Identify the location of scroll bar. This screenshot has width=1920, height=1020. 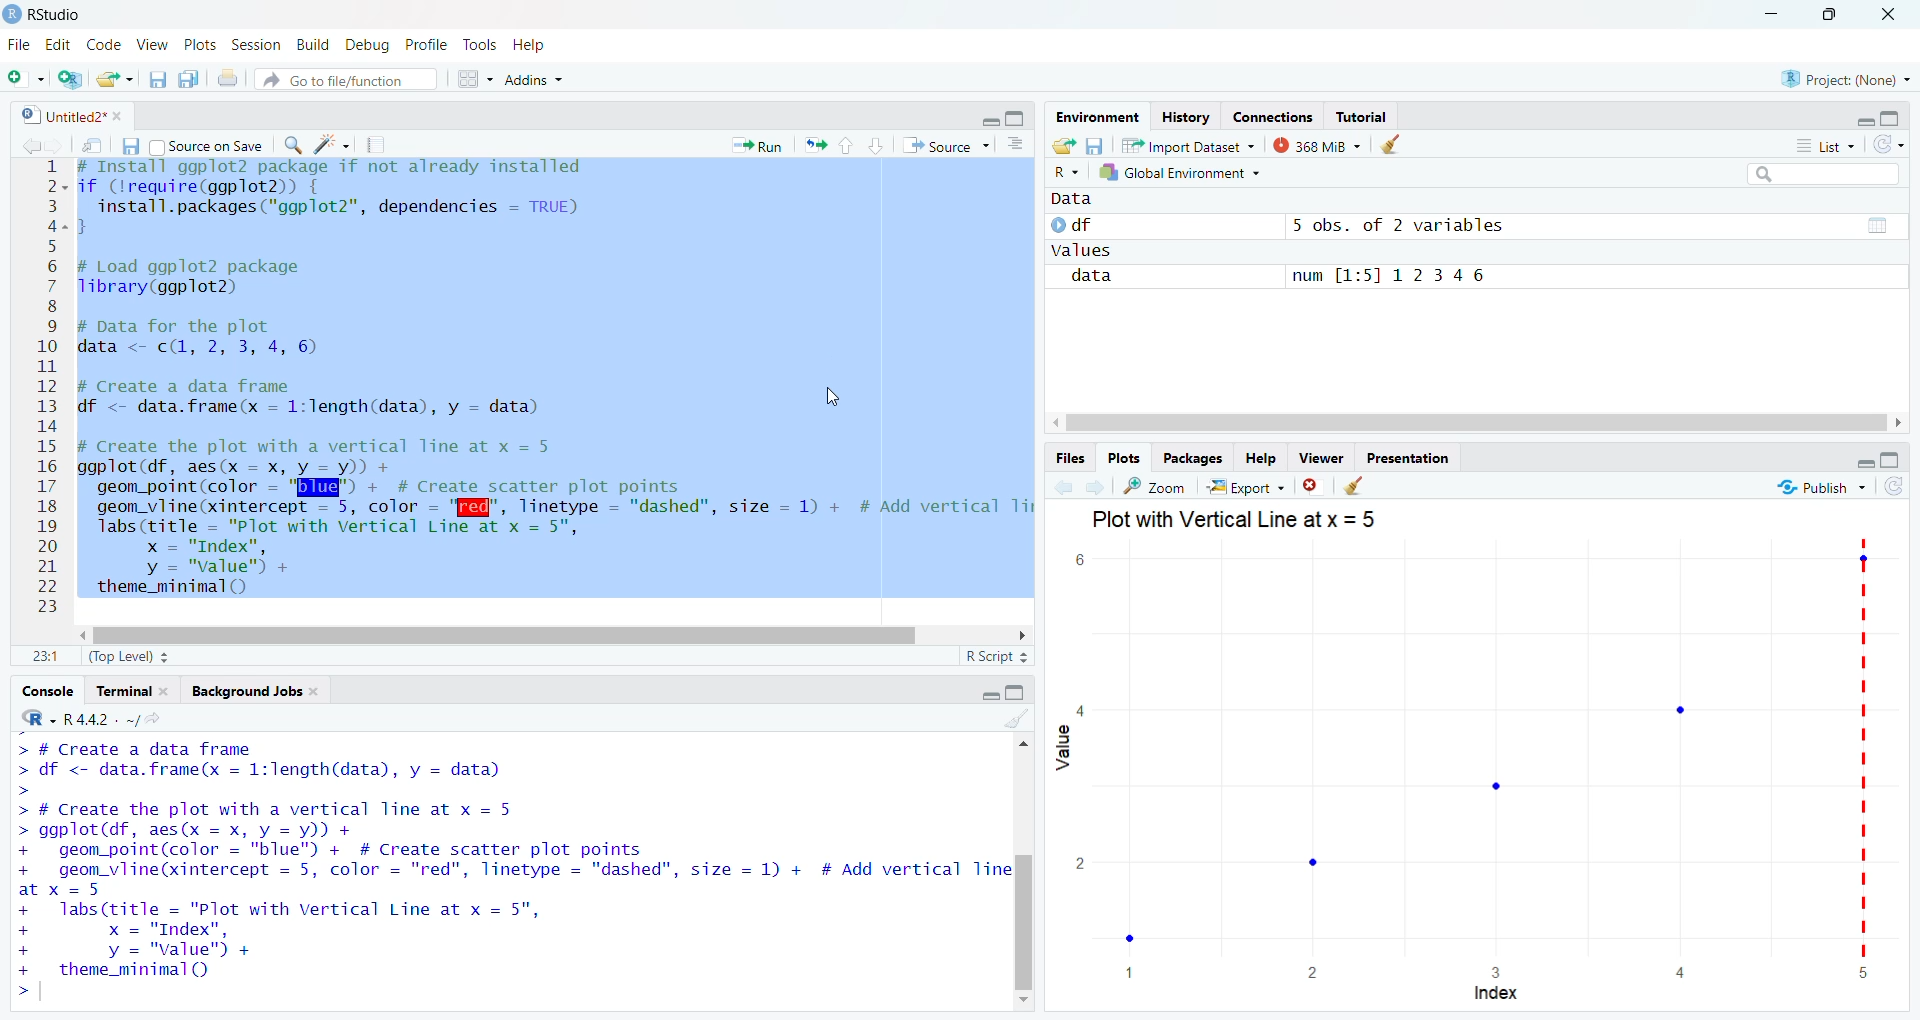
(1026, 875).